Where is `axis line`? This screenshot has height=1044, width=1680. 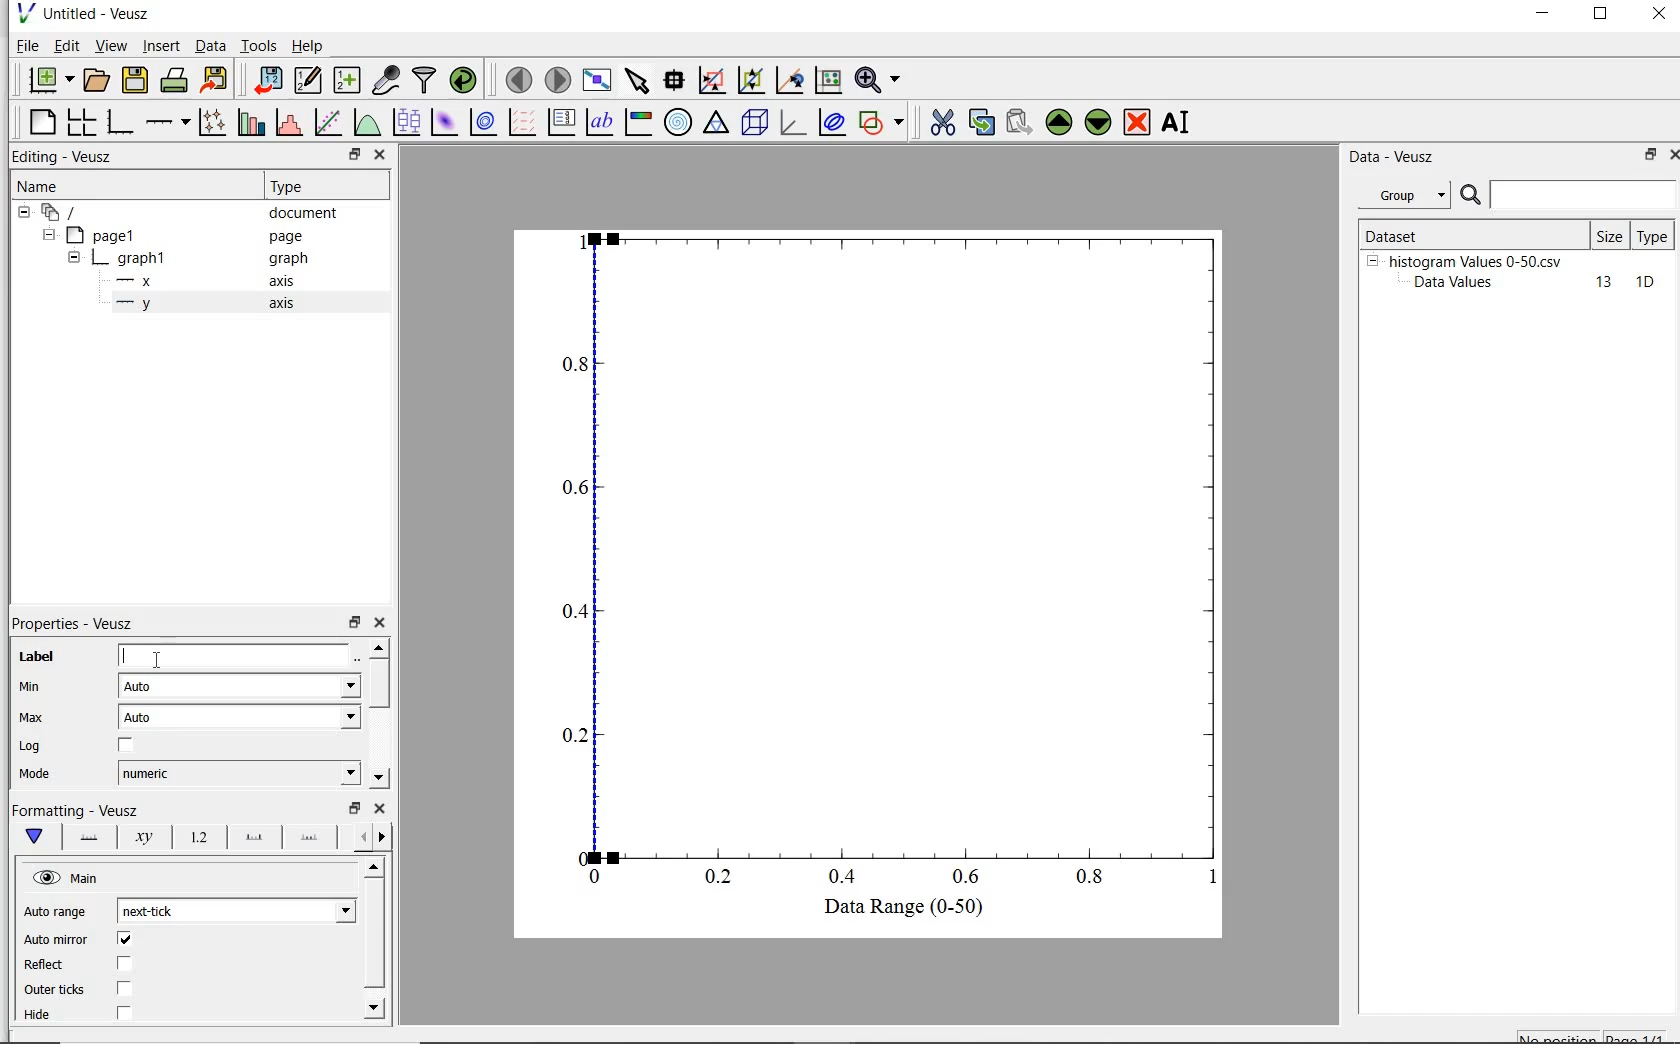
axis line is located at coordinates (88, 837).